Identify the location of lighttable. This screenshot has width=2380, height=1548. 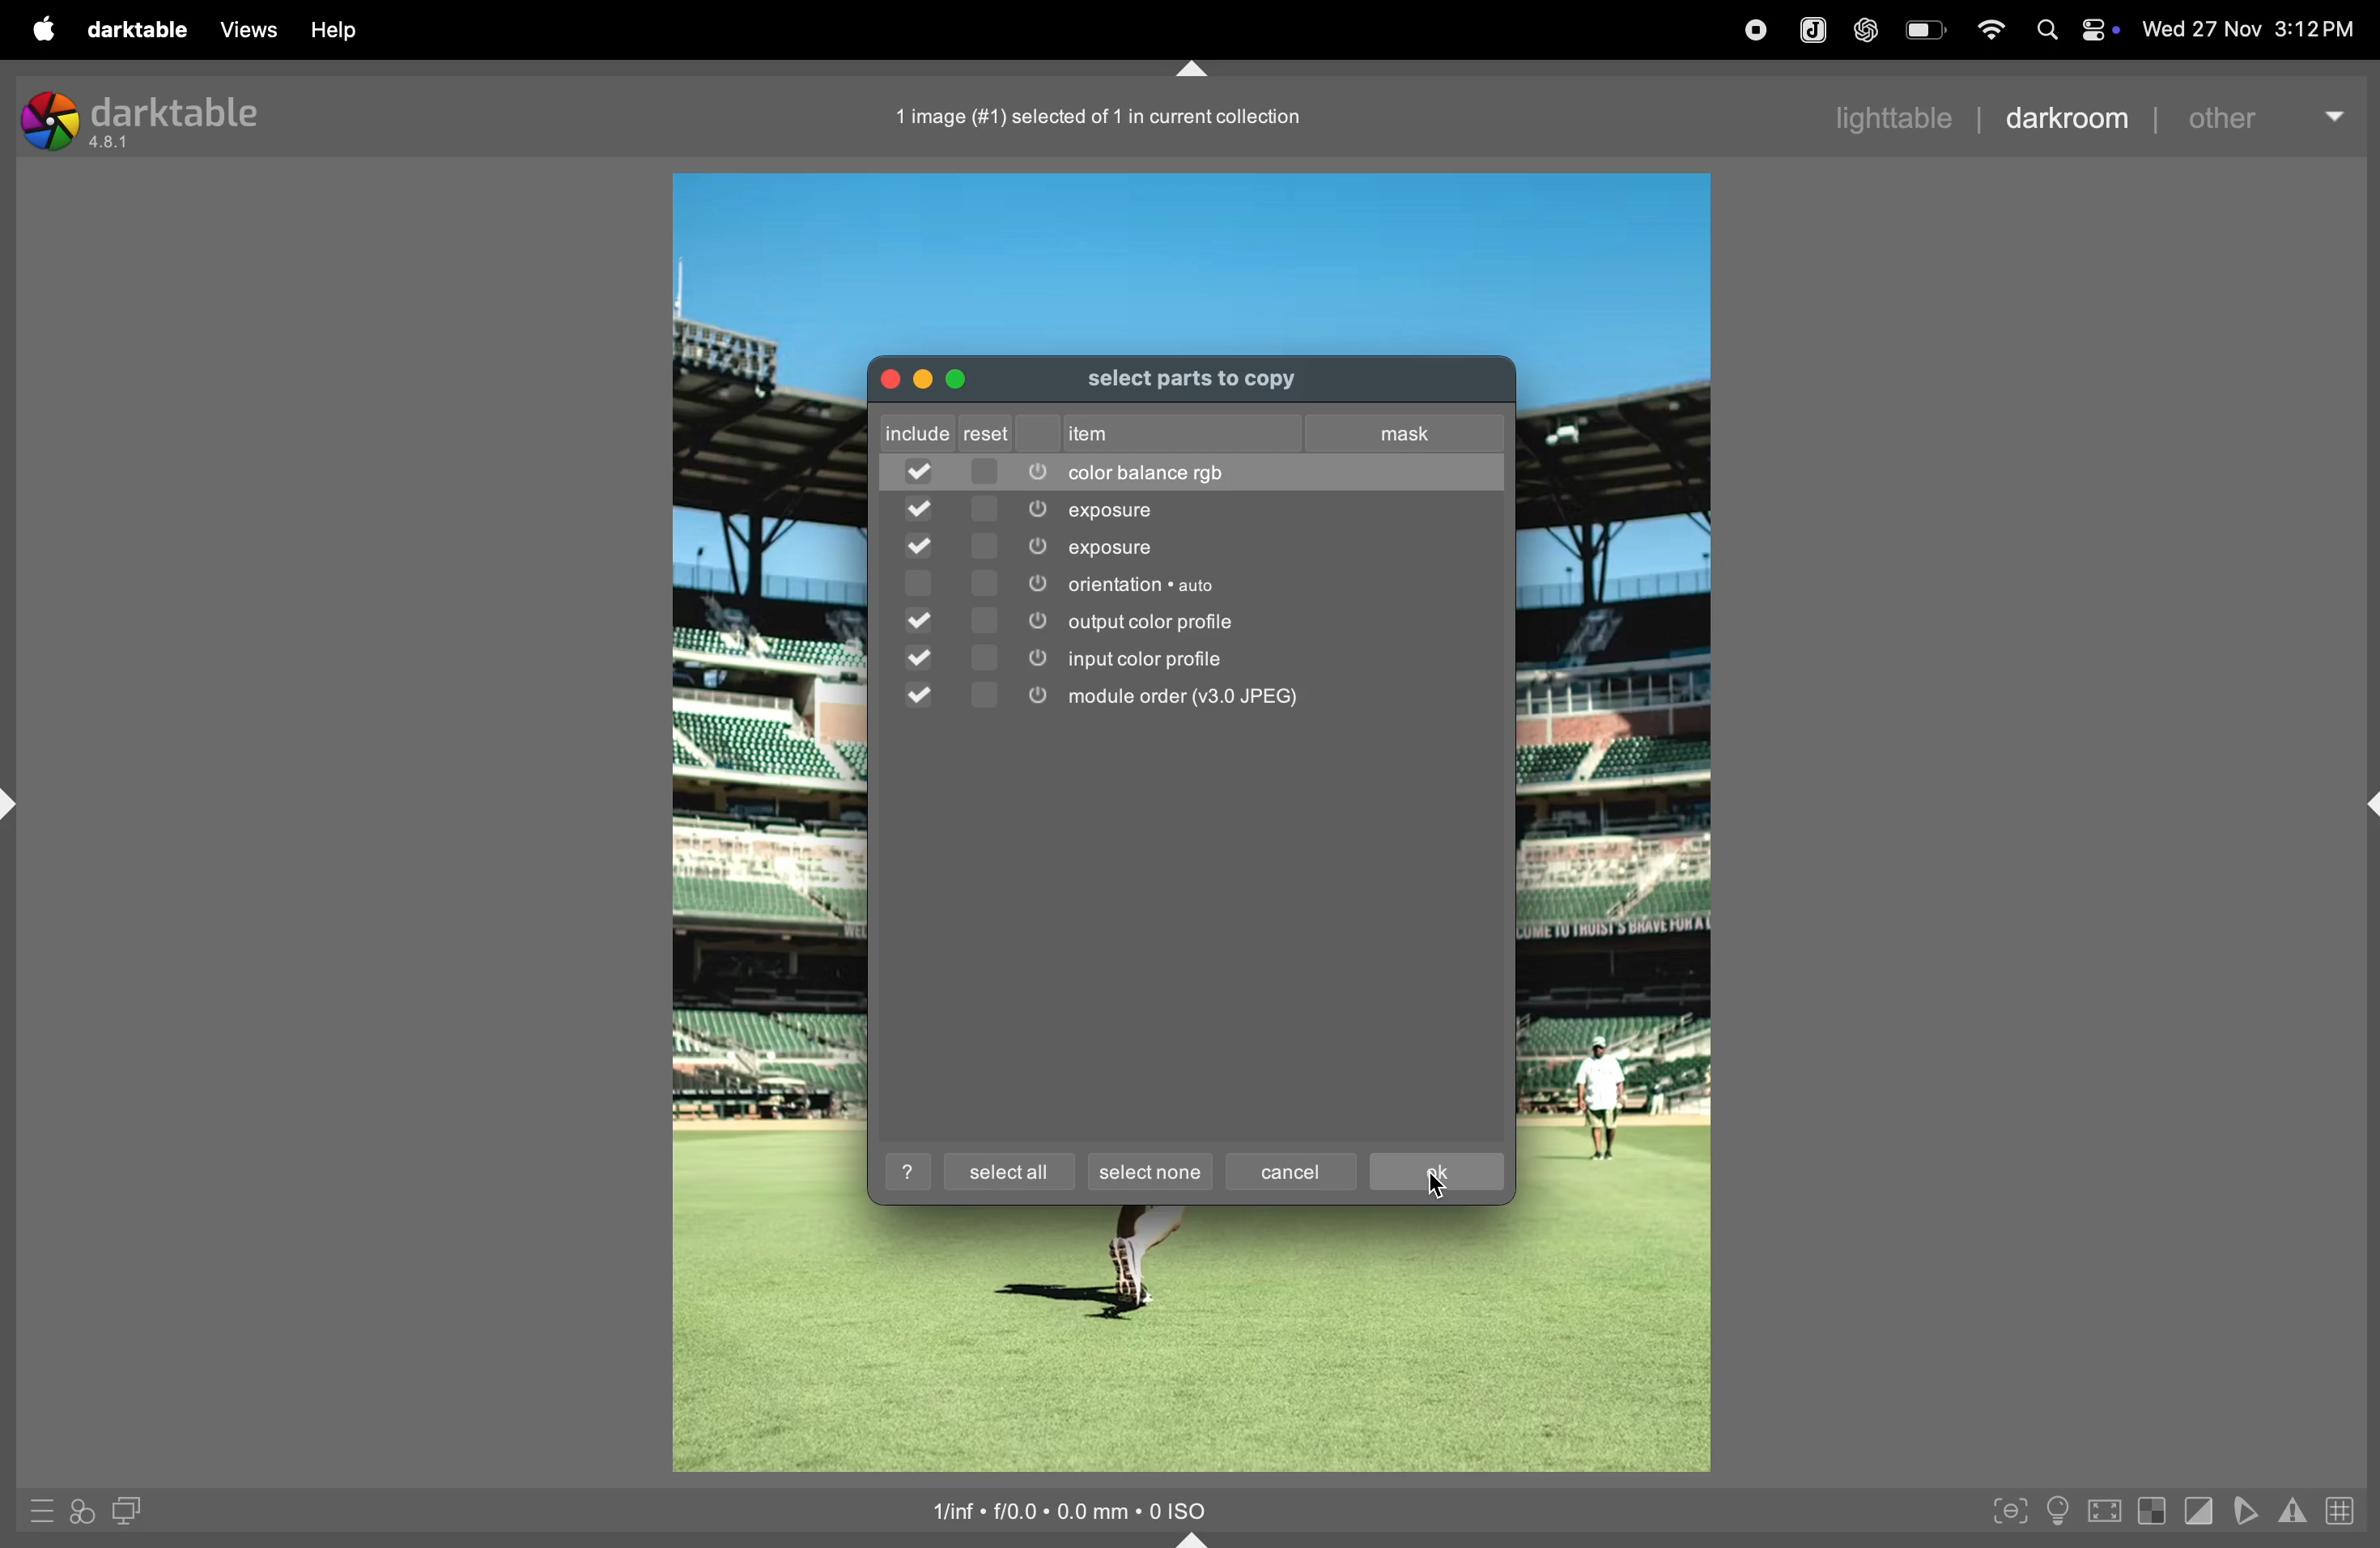
(1888, 116).